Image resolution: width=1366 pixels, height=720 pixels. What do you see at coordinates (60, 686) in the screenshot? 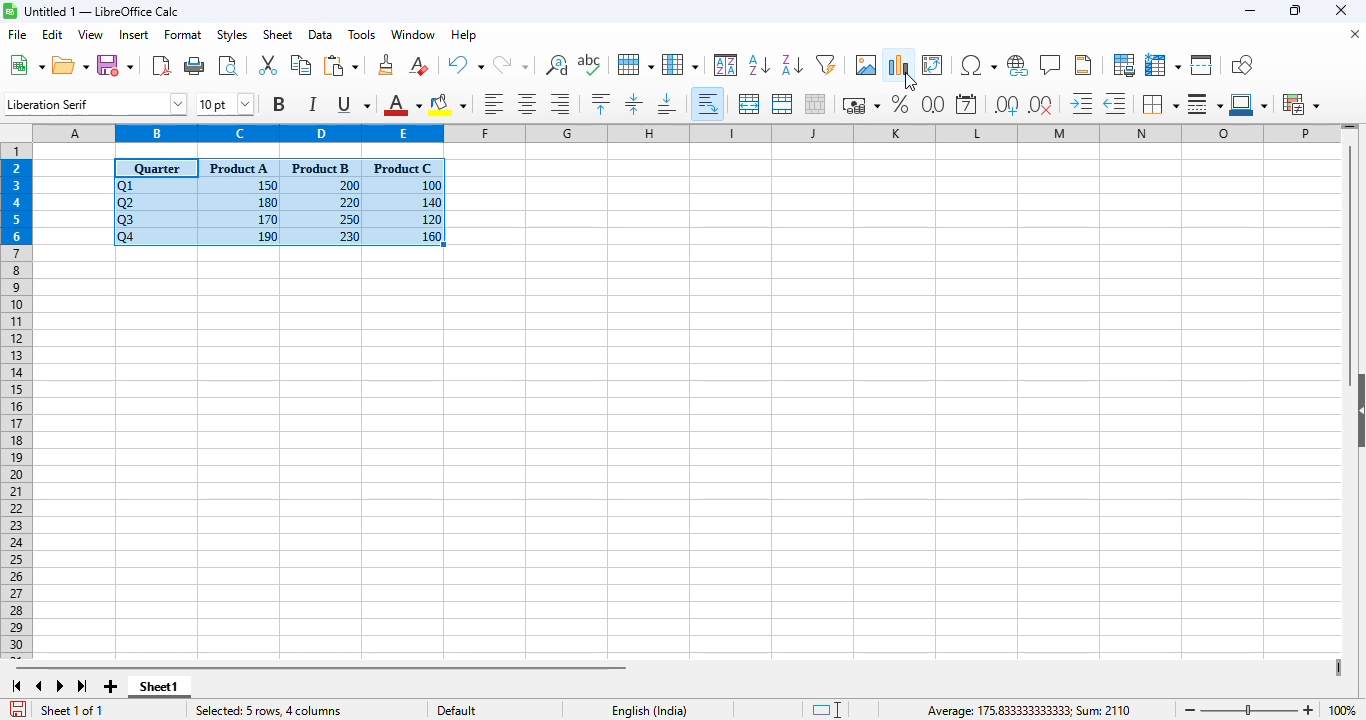
I see `scroll to next sheet` at bounding box center [60, 686].